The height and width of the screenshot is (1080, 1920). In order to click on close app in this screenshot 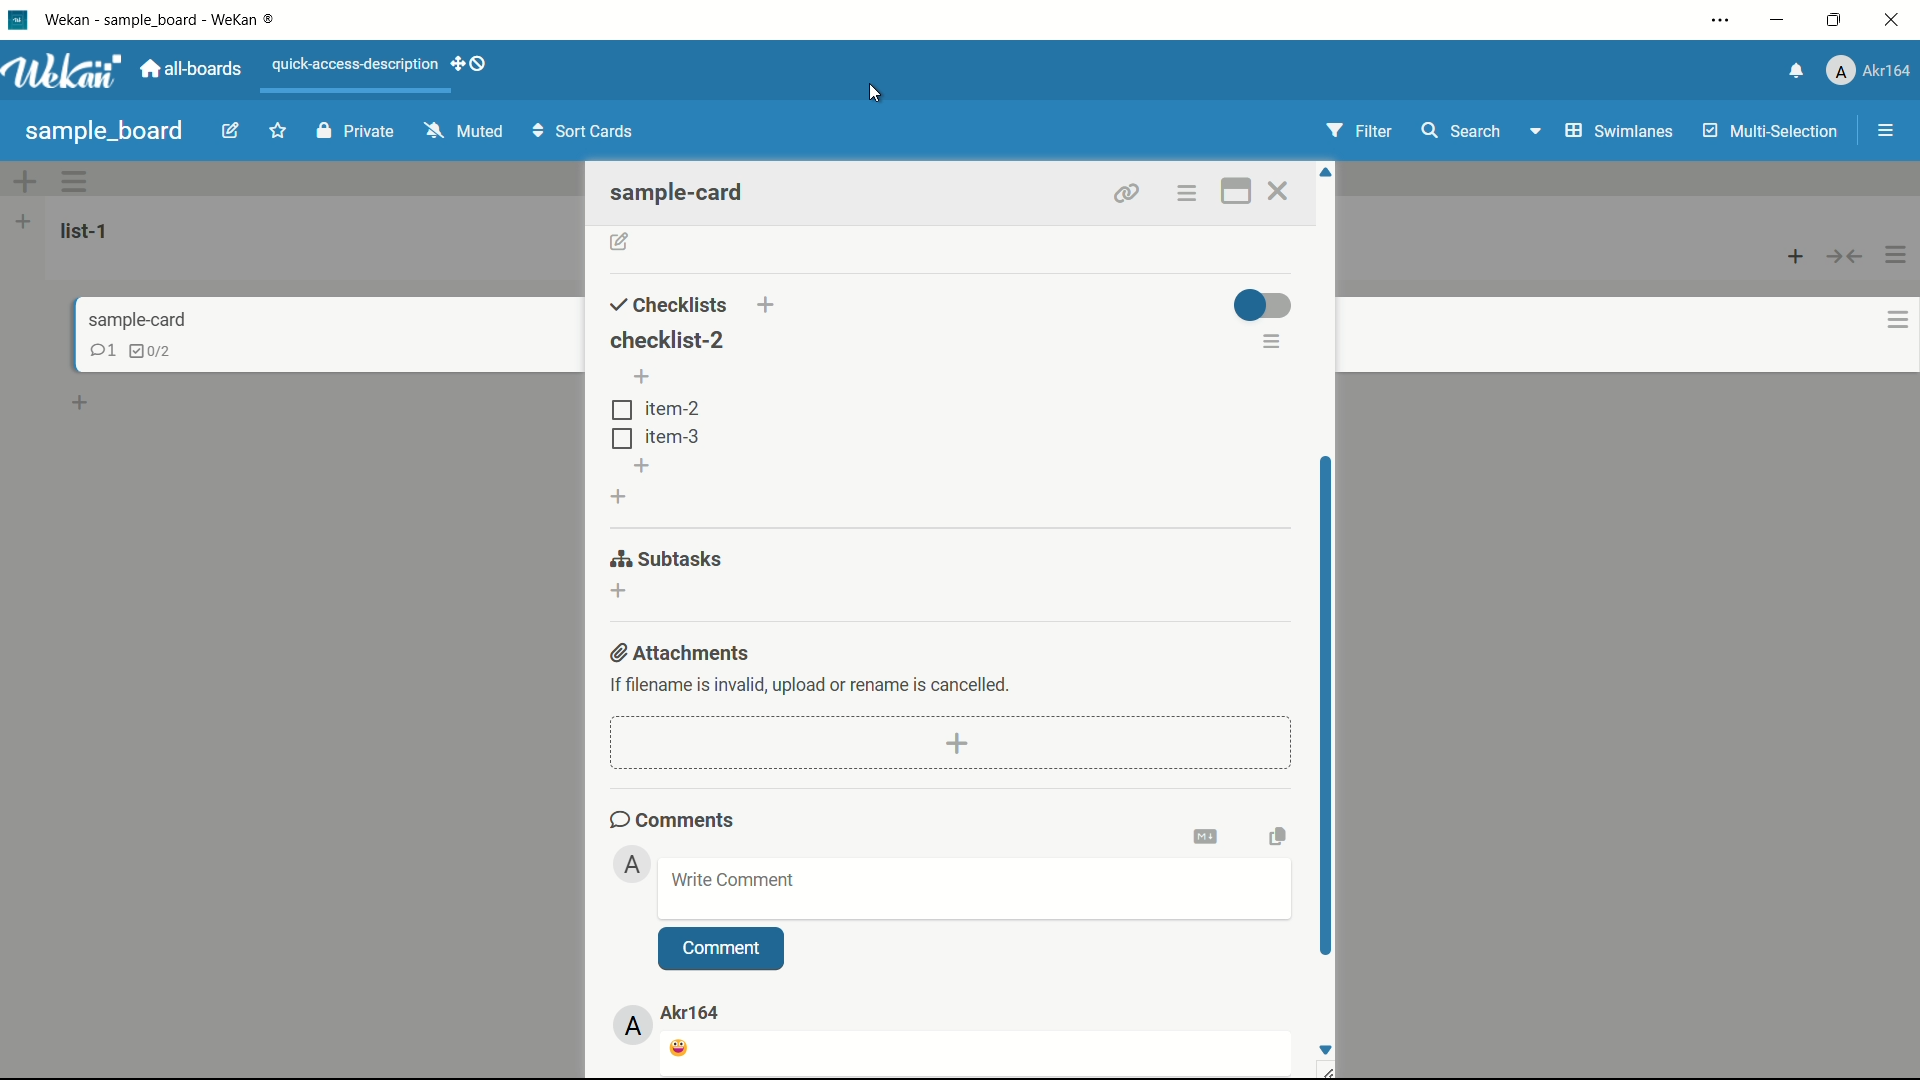, I will do `click(1894, 20)`.